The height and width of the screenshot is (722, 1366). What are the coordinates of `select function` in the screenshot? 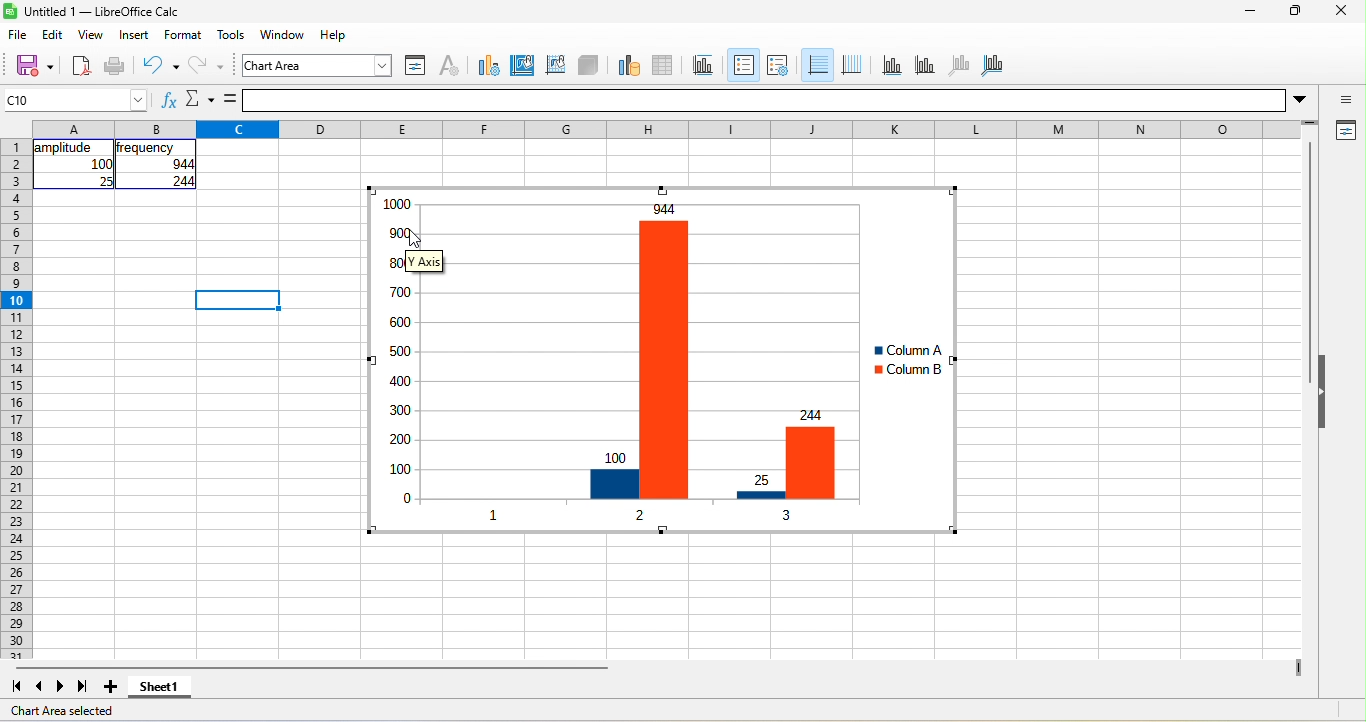 It's located at (199, 101).